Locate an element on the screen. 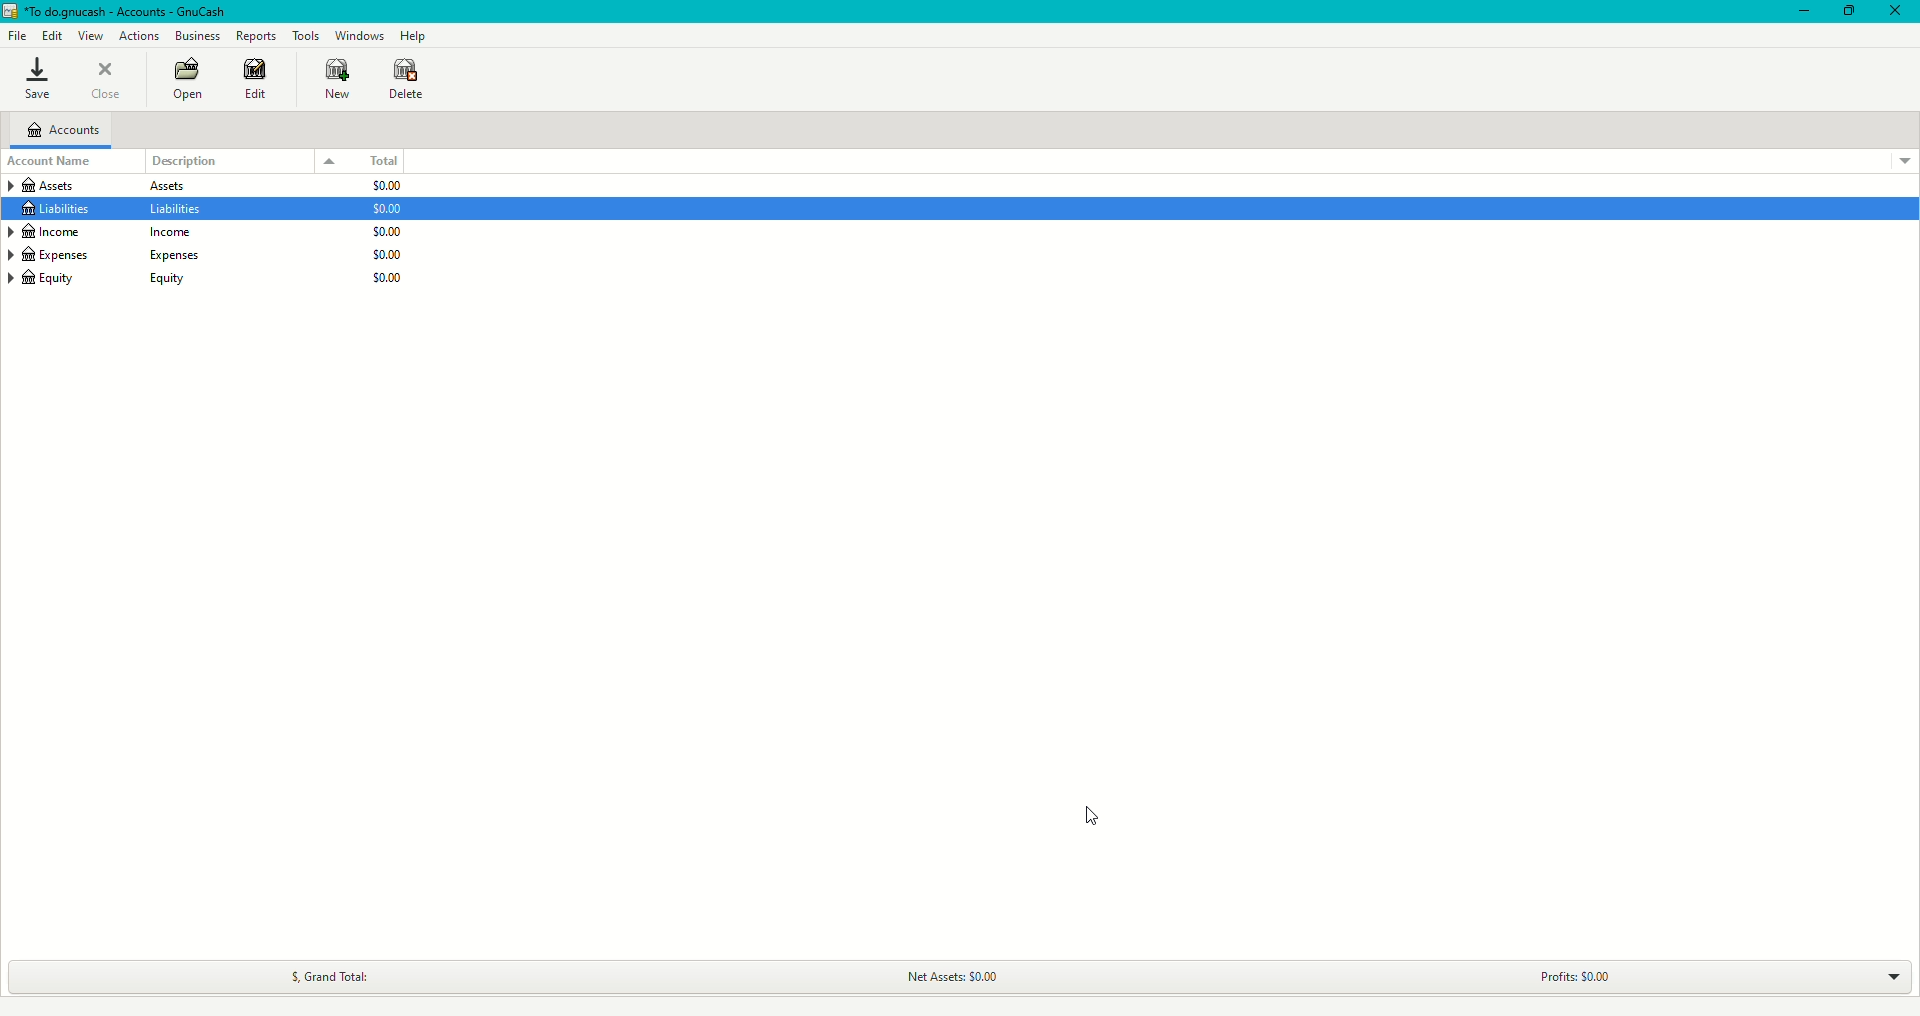  Net Assets is located at coordinates (951, 976).